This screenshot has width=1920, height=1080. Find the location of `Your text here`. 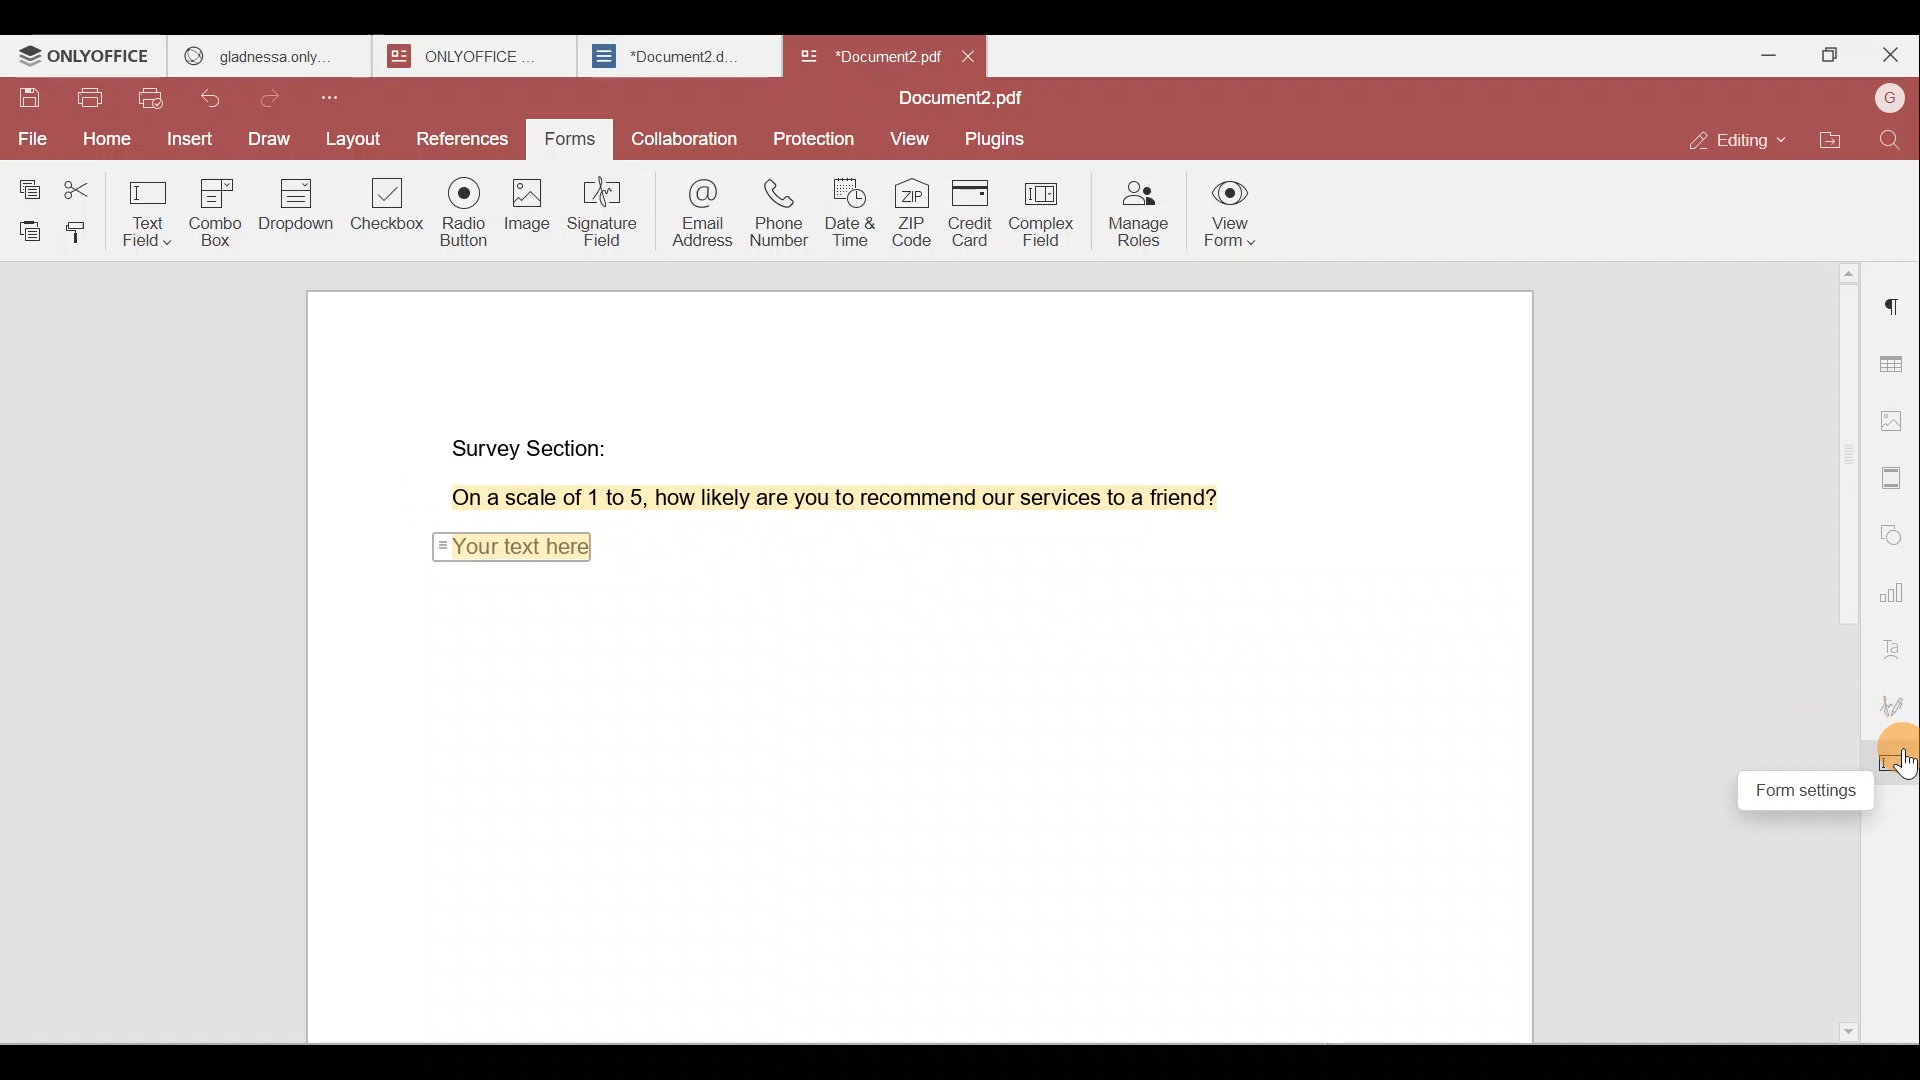

Your text here is located at coordinates (520, 547).